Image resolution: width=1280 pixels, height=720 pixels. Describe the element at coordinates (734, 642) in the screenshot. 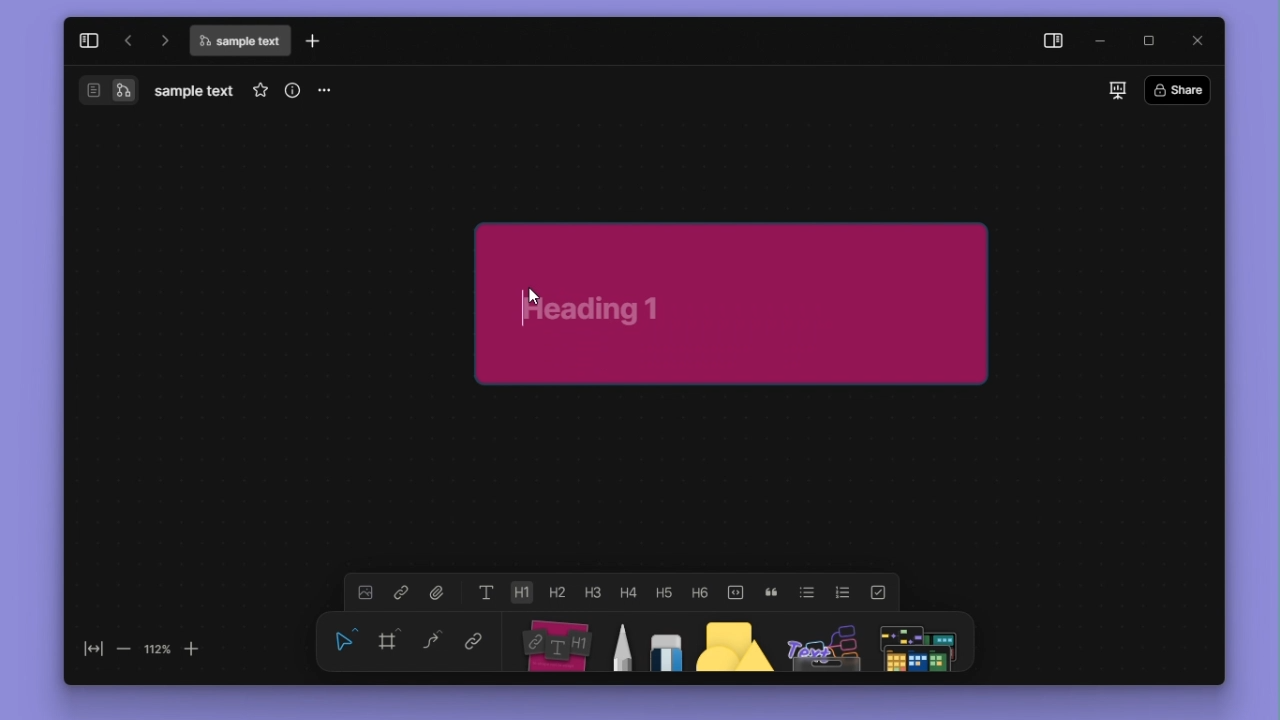

I see `shape` at that location.